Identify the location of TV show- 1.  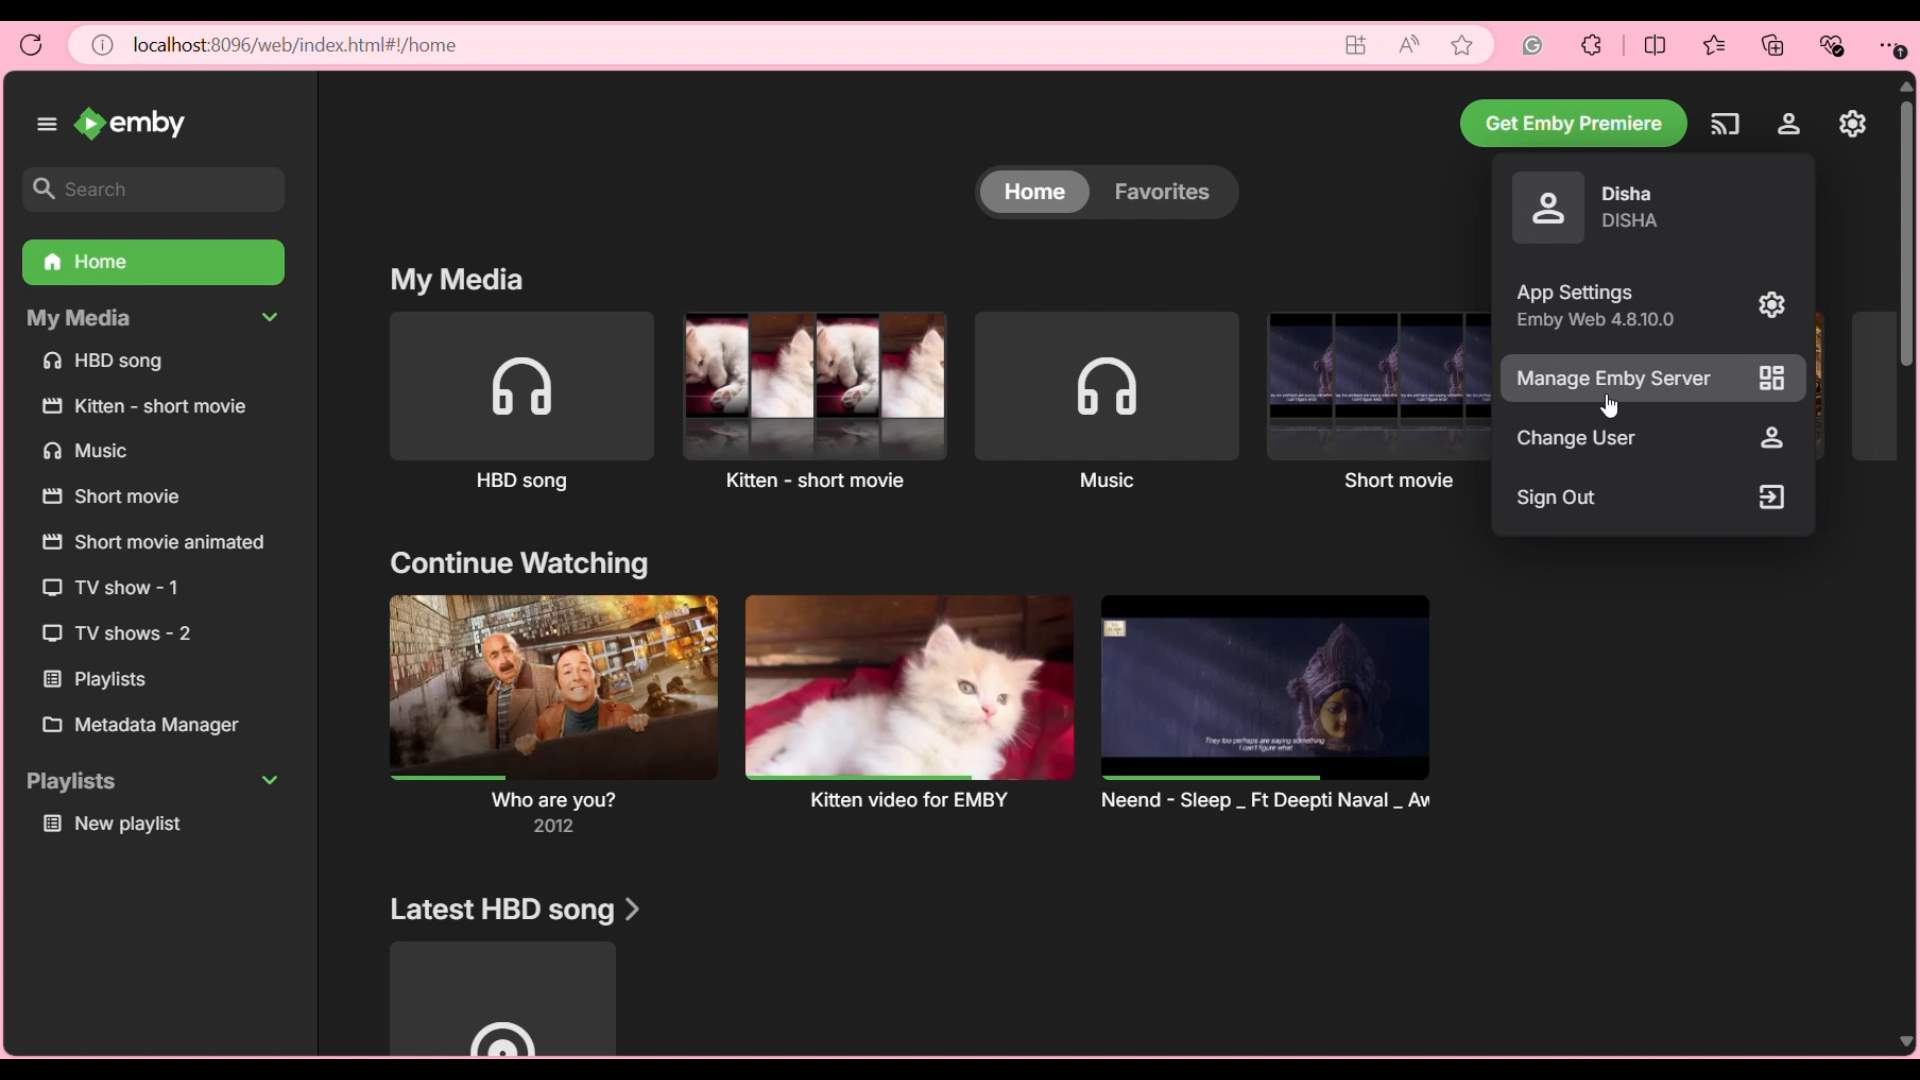
(115, 588).